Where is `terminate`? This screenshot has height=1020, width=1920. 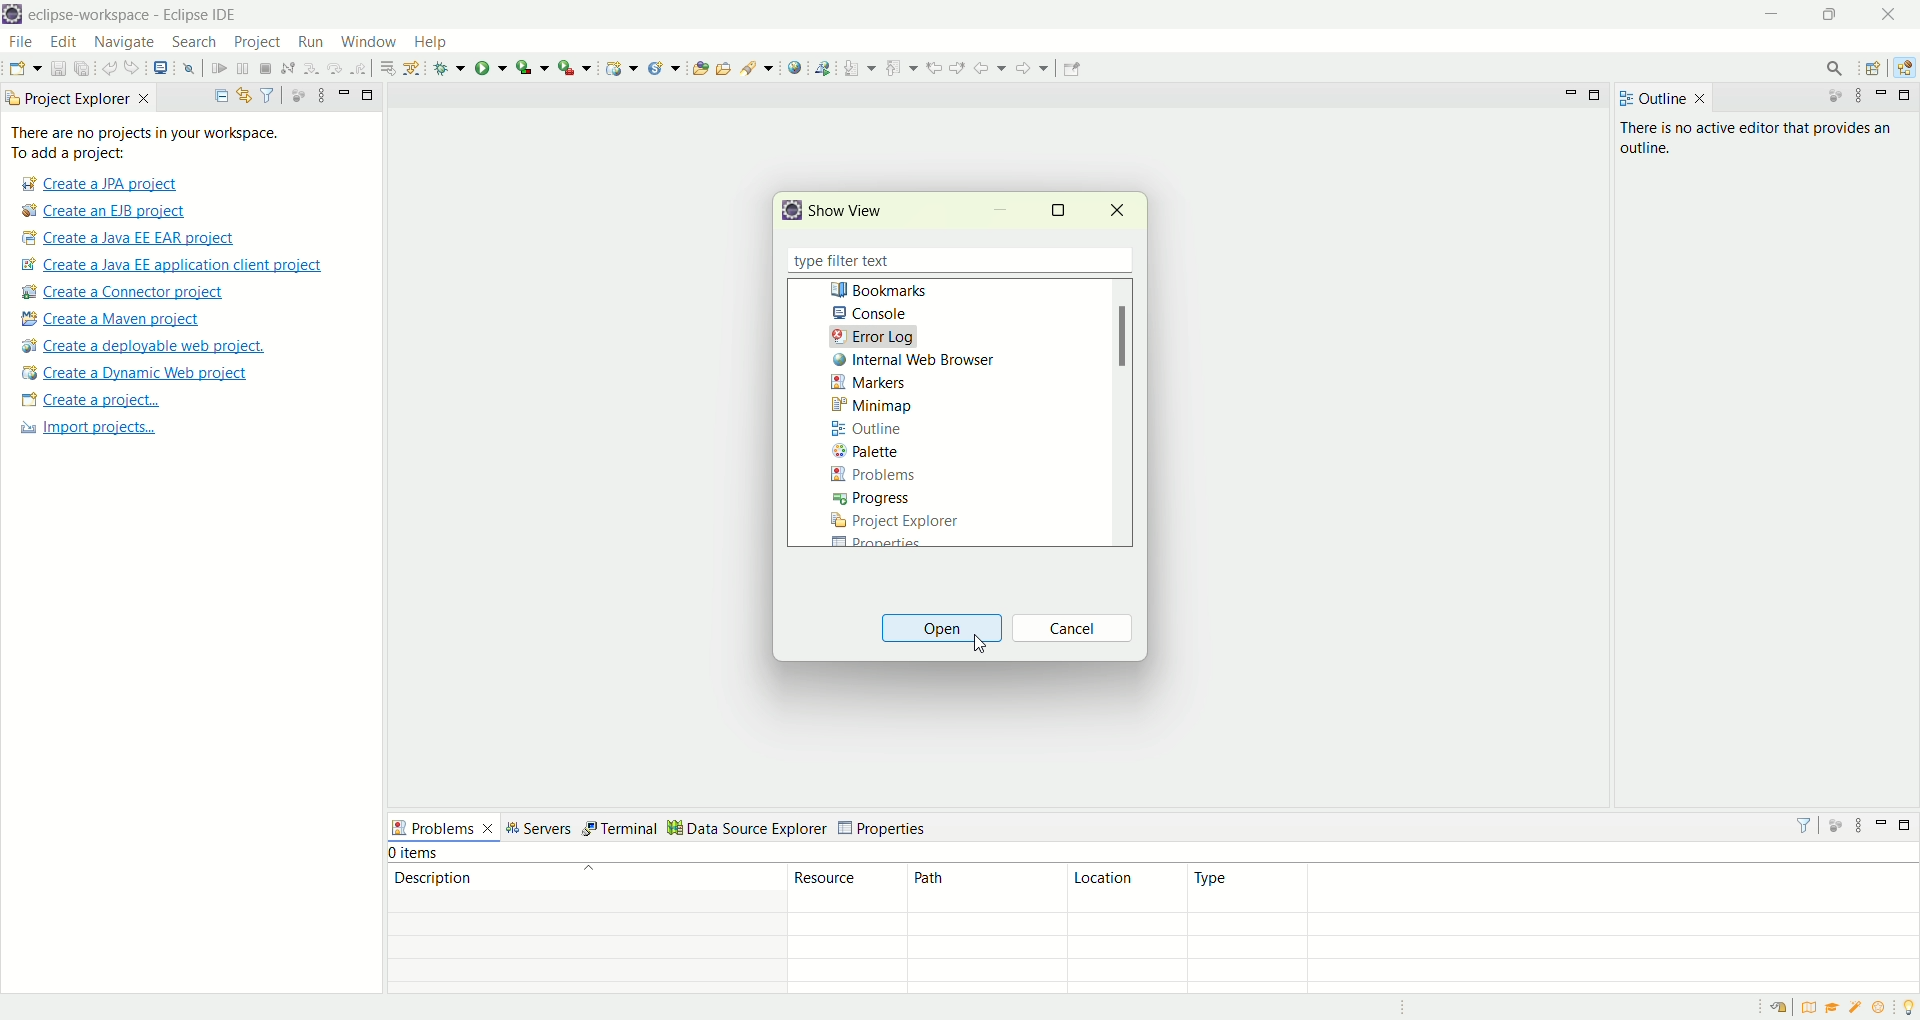 terminate is located at coordinates (265, 67).